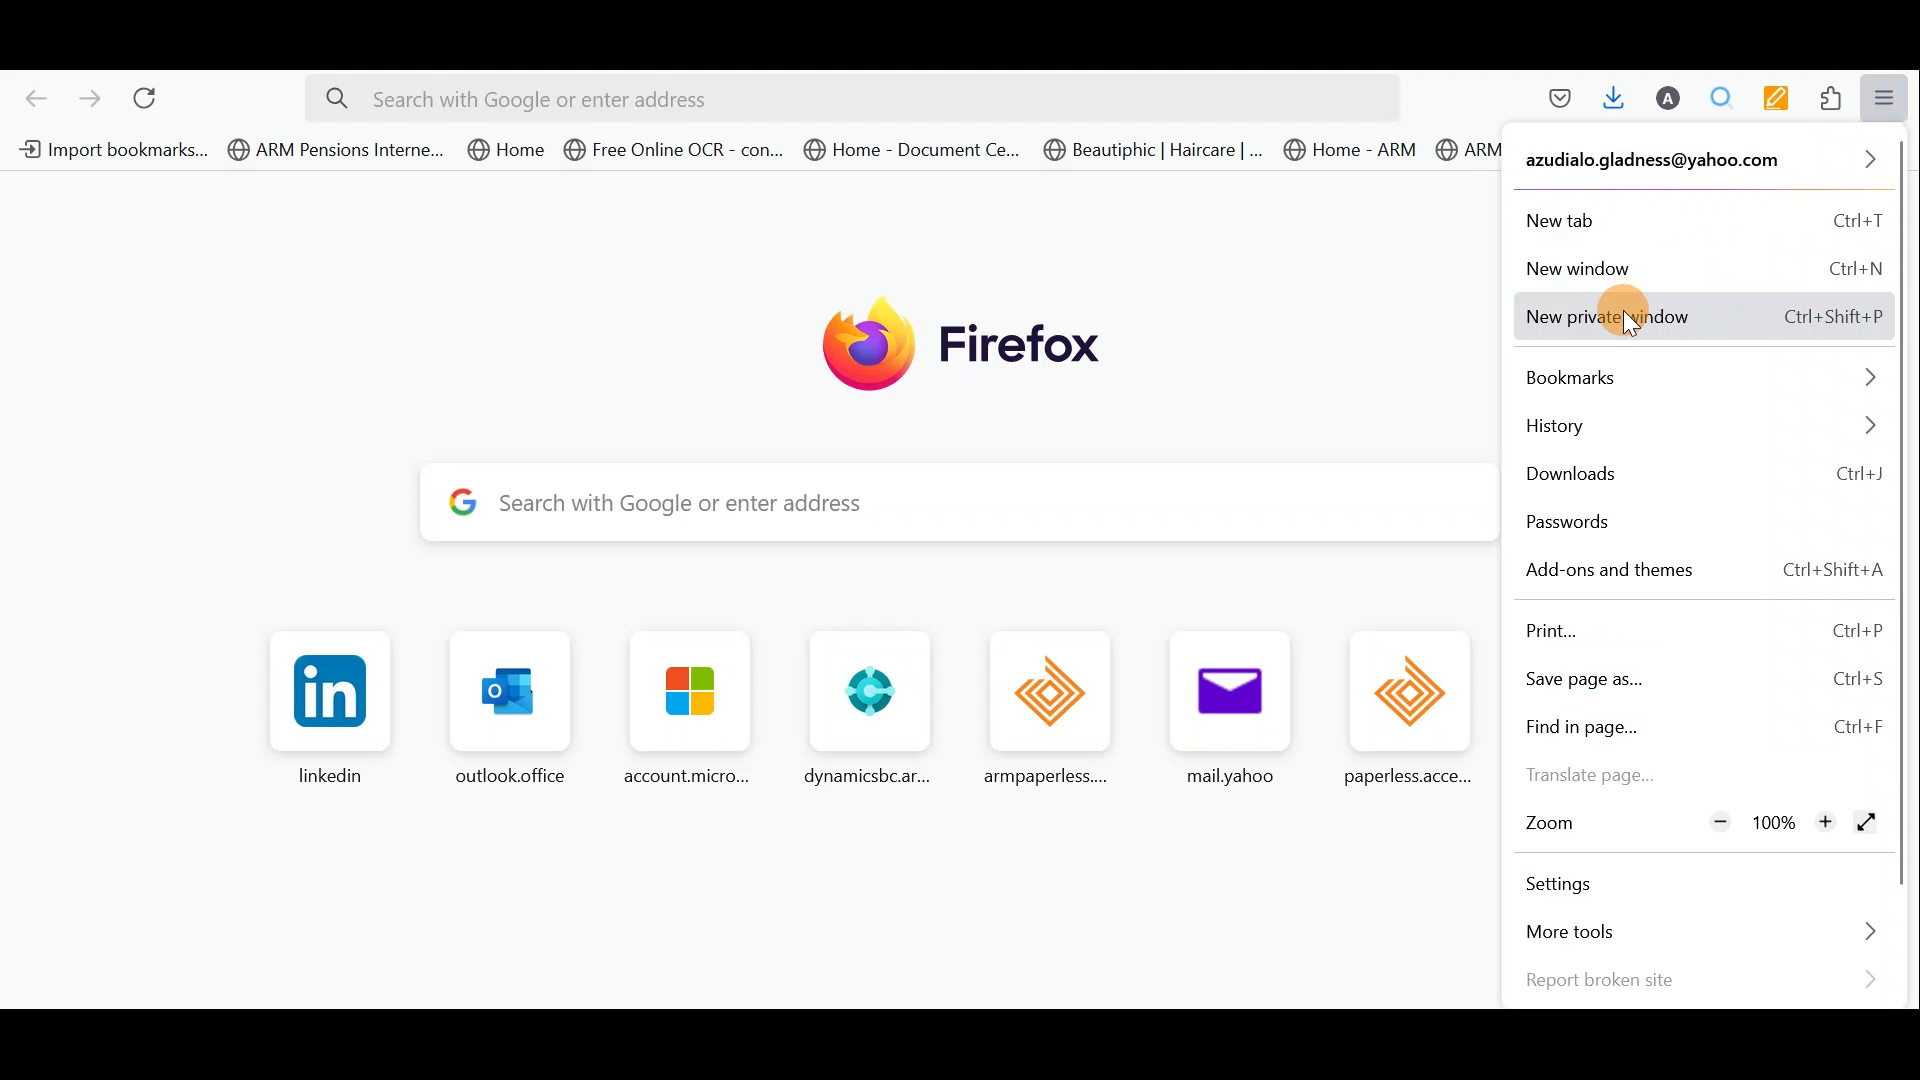 This screenshot has height=1080, width=1920. I want to click on  ARM Pensions Interne..., so click(336, 150).